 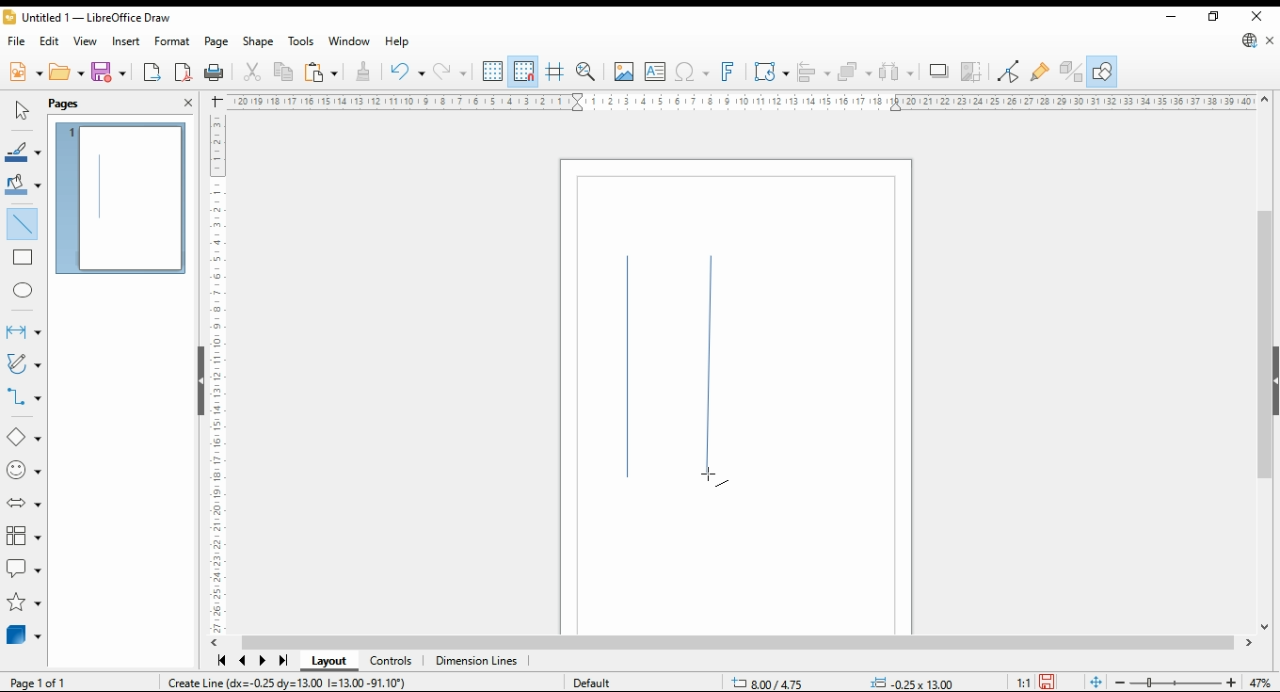 I want to click on horizontal scale, so click(x=741, y=101).